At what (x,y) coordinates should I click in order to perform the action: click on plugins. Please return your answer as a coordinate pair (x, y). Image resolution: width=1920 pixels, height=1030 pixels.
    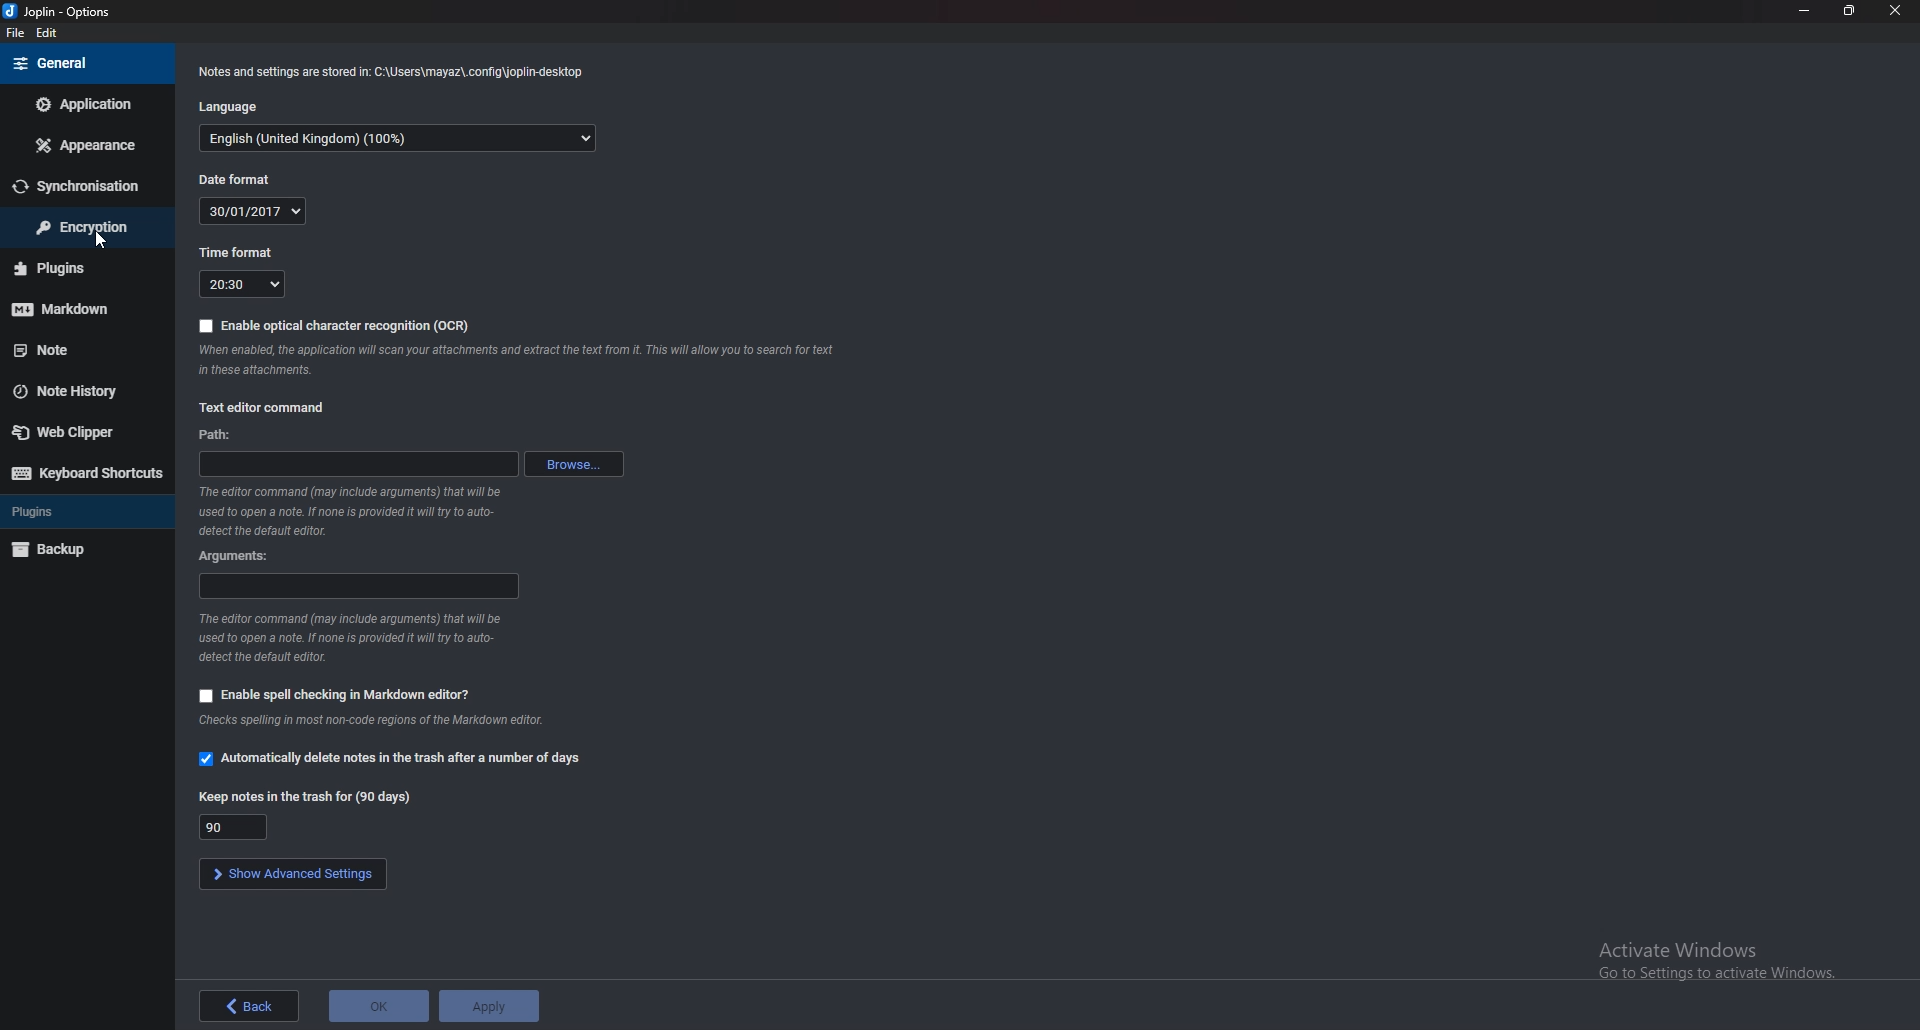
    Looking at the image, I should click on (77, 511).